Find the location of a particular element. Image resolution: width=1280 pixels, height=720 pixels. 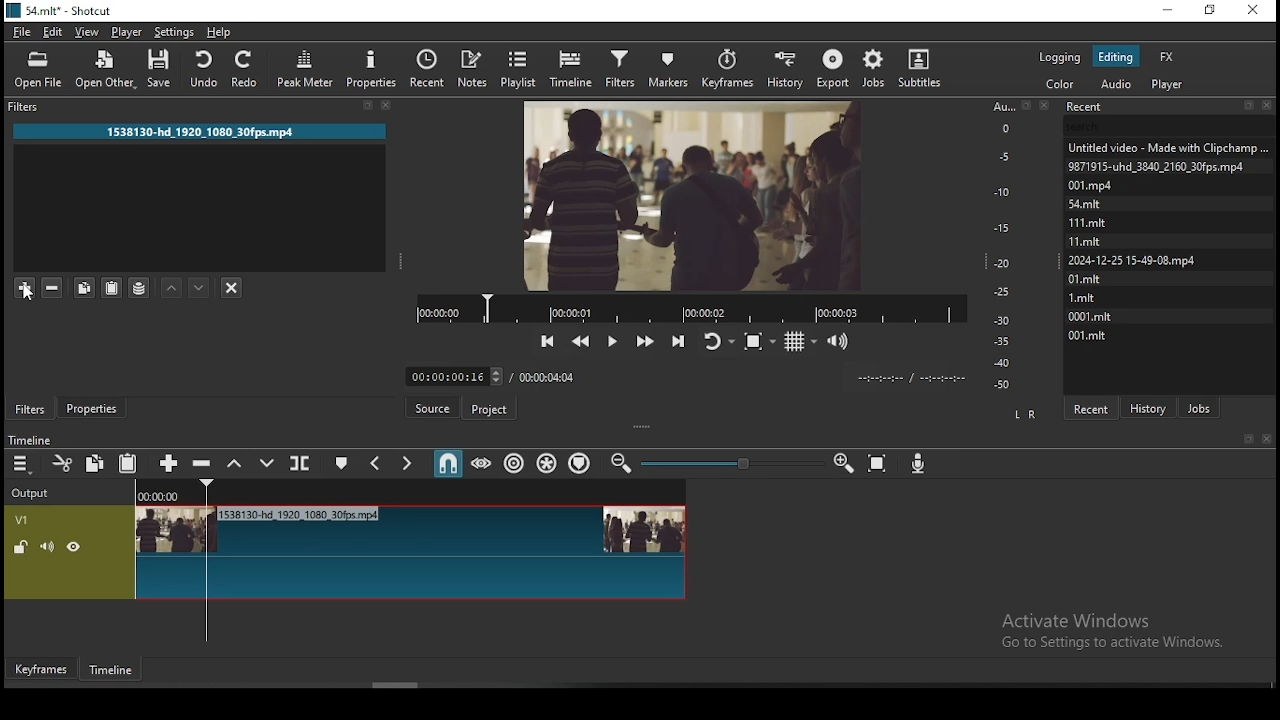

redo is located at coordinates (246, 68).